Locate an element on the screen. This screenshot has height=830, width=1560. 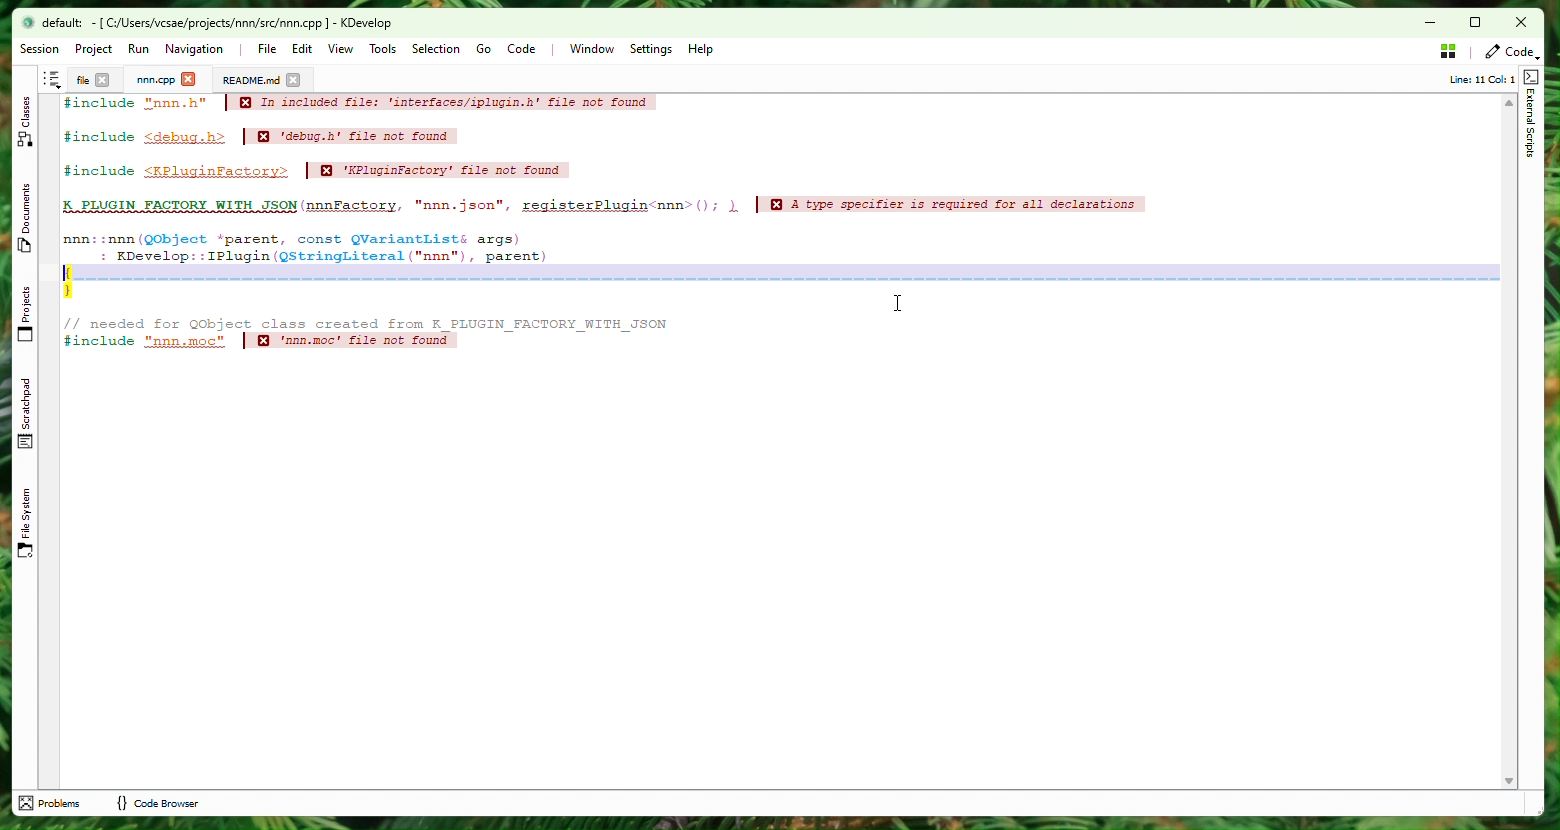
Shortcut is located at coordinates (52, 80).